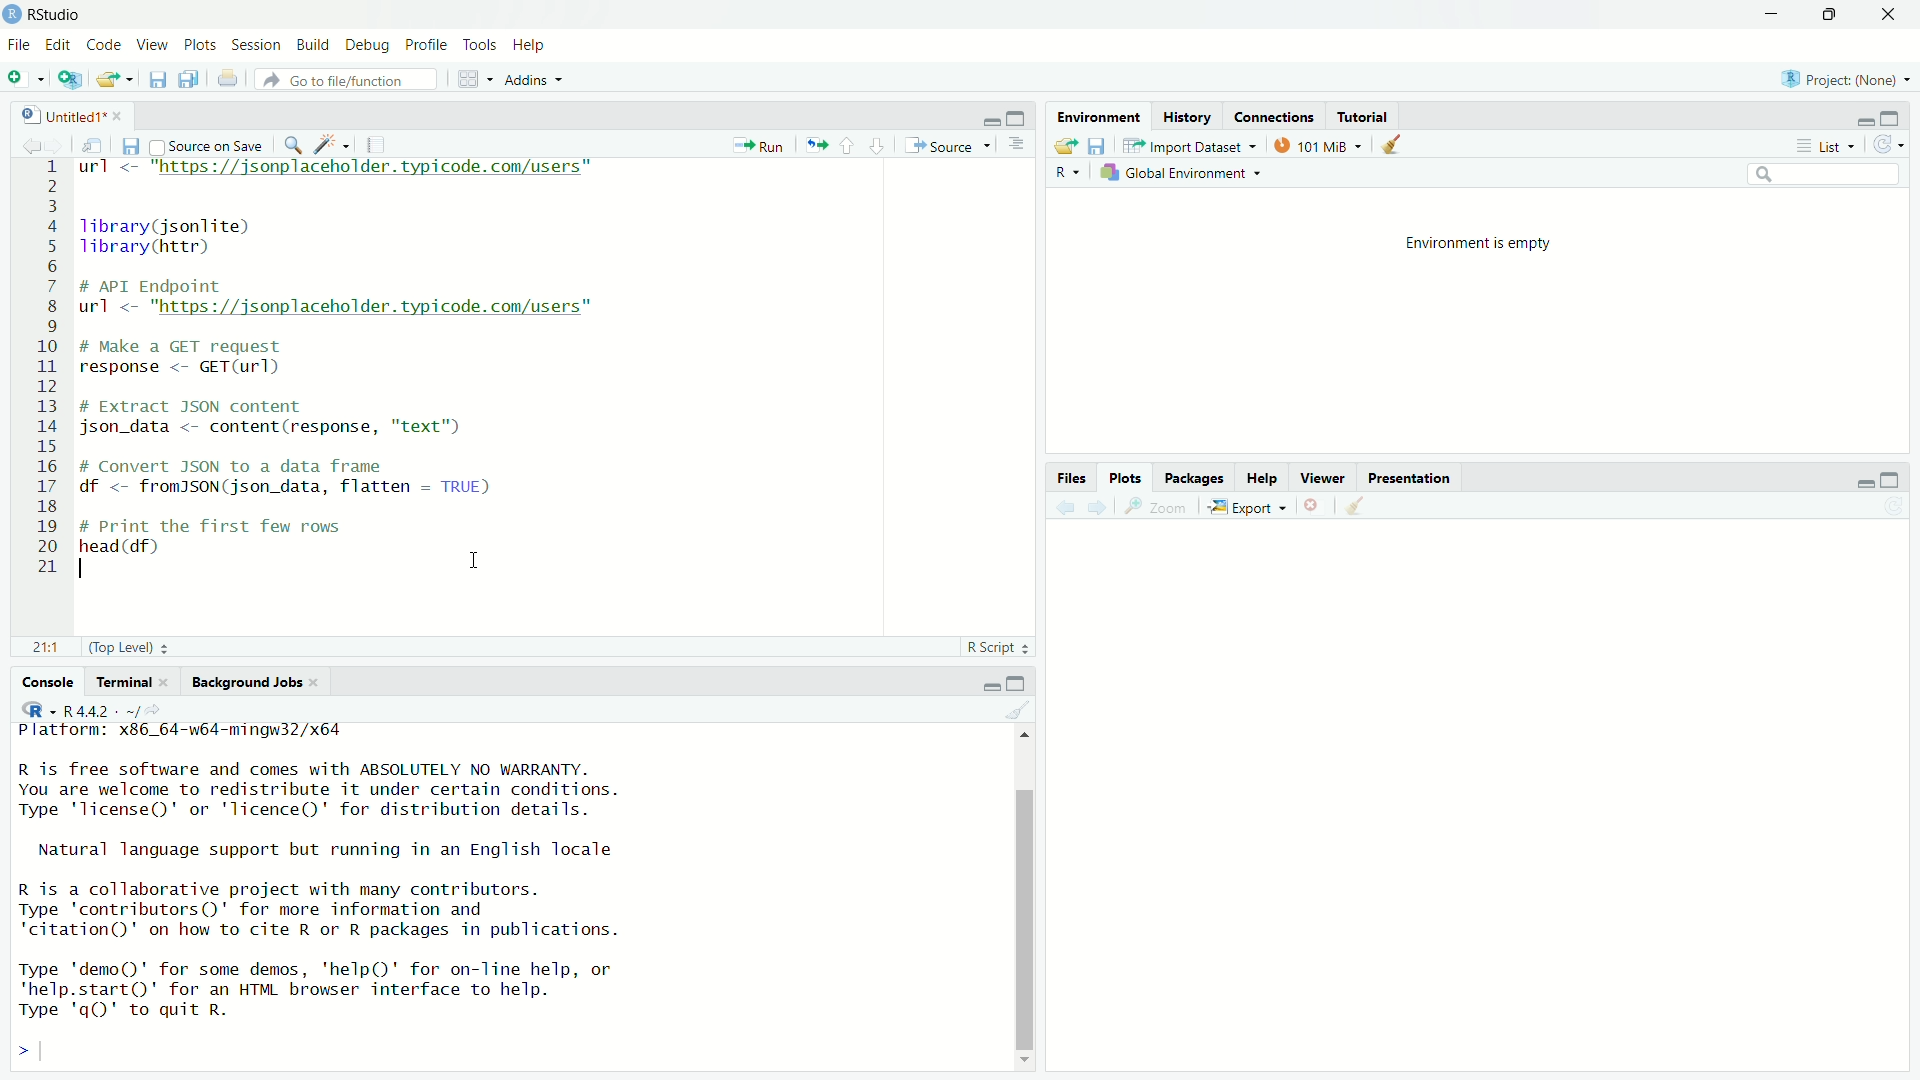 This screenshot has width=1920, height=1080. What do you see at coordinates (1065, 146) in the screenshot?
I see `Load` at bounding box center [1065, 146].